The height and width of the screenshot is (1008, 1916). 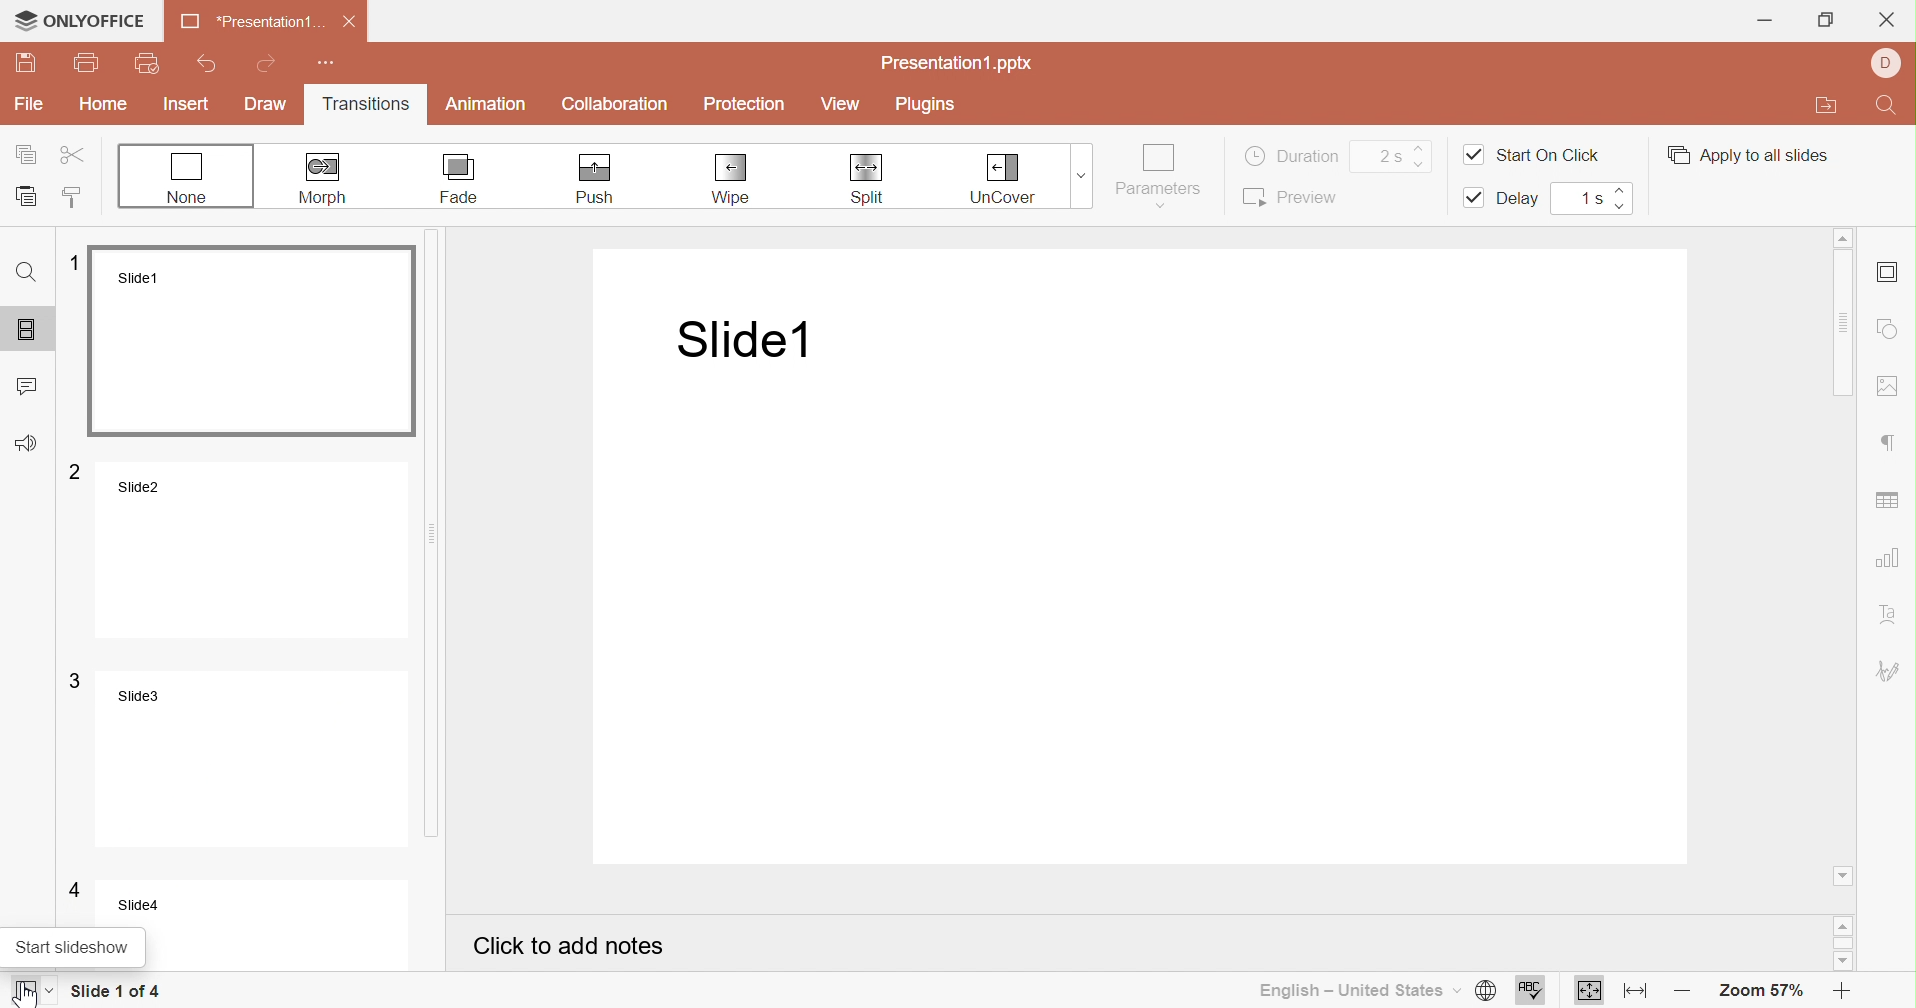 What do you see at coordinates (1890, 329) in the screenshot?
I see `Insert shape` at bounding box center [1890, 329].